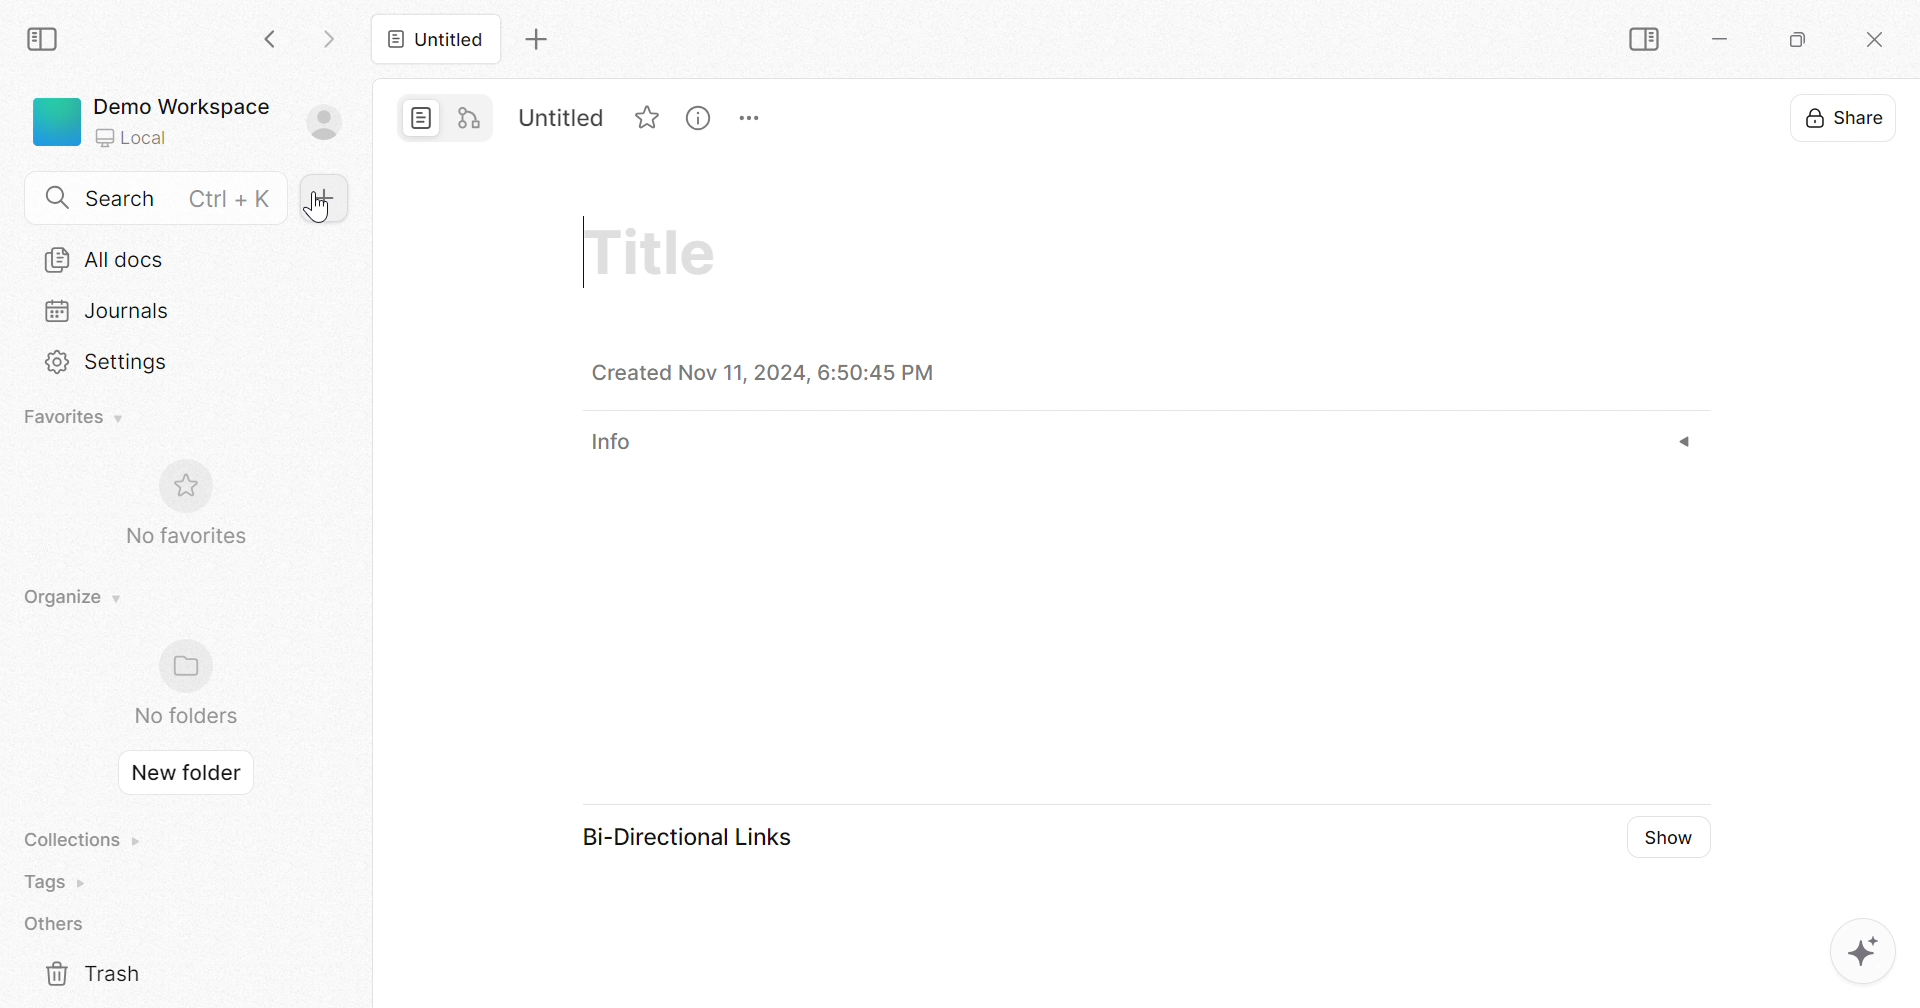 The width and height of the screenshot is (1920, 1008). What do you see at coordinates (1846, 120) in the screenshot?
I see `Share` at bounding box center [1846, 120].